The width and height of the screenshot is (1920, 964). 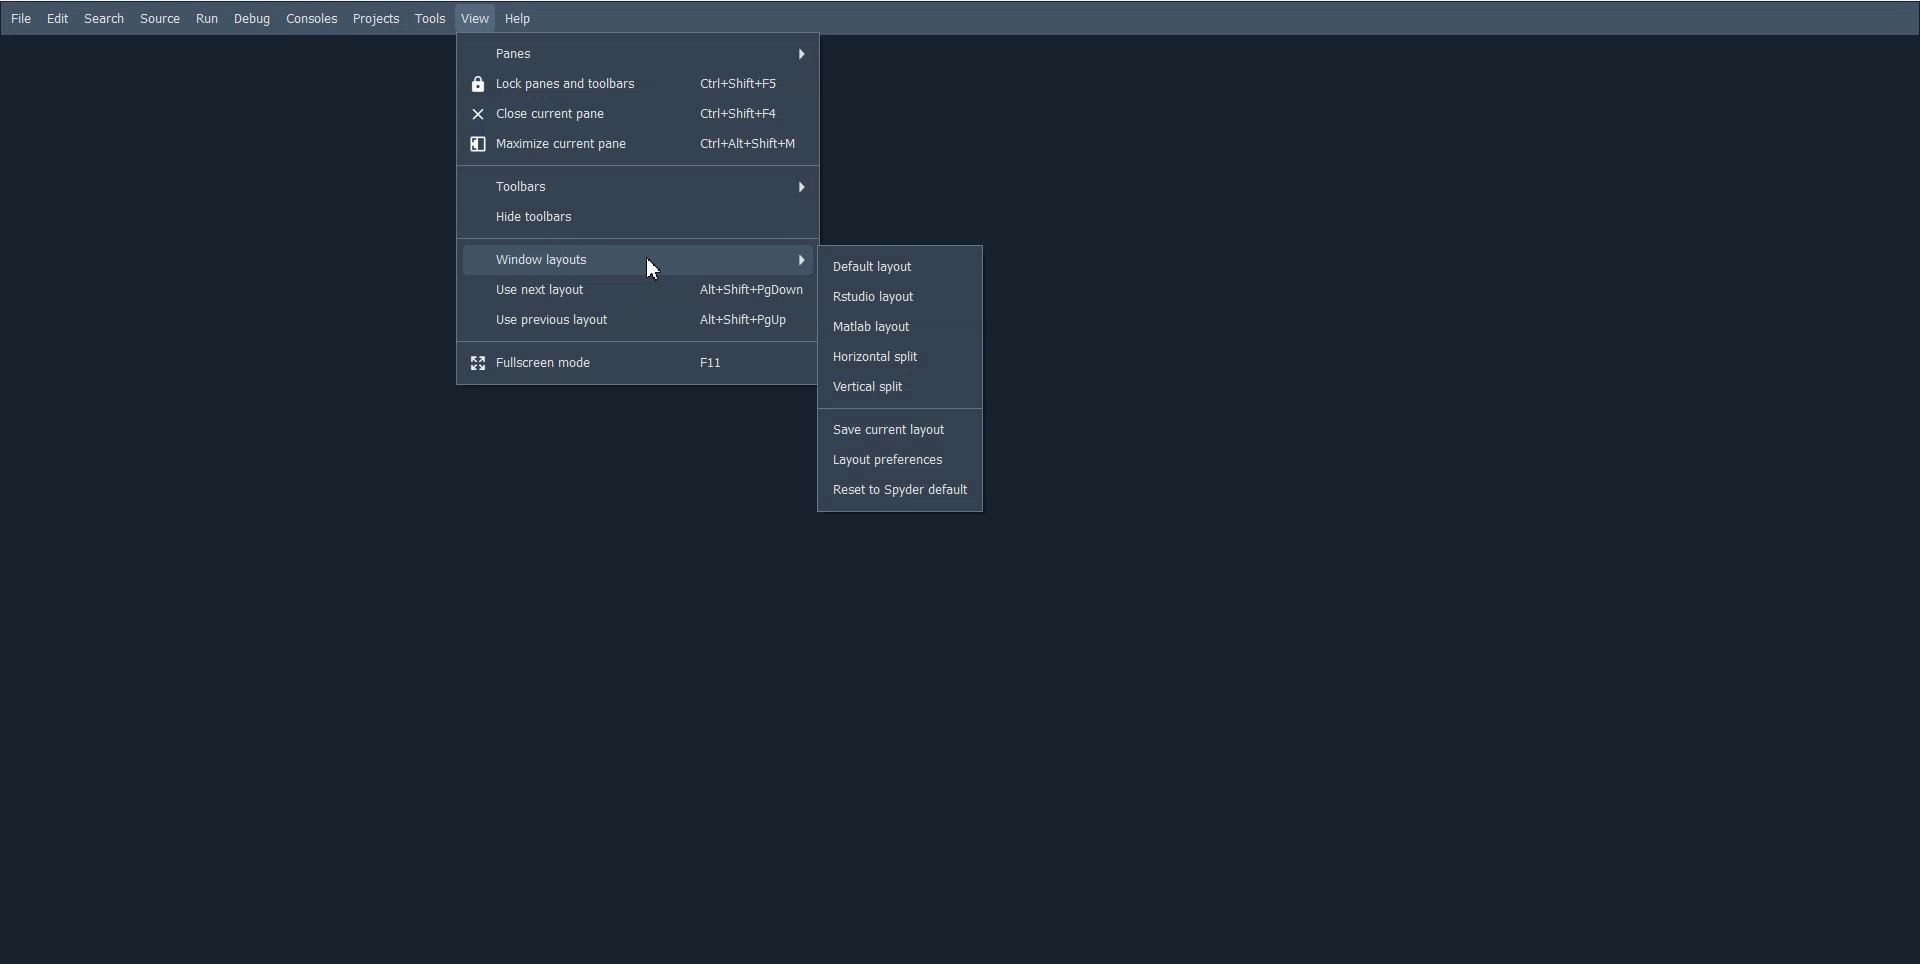 What do you see at coordinates (637, 319) in the screenshot?
I see `Use previous layout` at bounding box center [637, 319].